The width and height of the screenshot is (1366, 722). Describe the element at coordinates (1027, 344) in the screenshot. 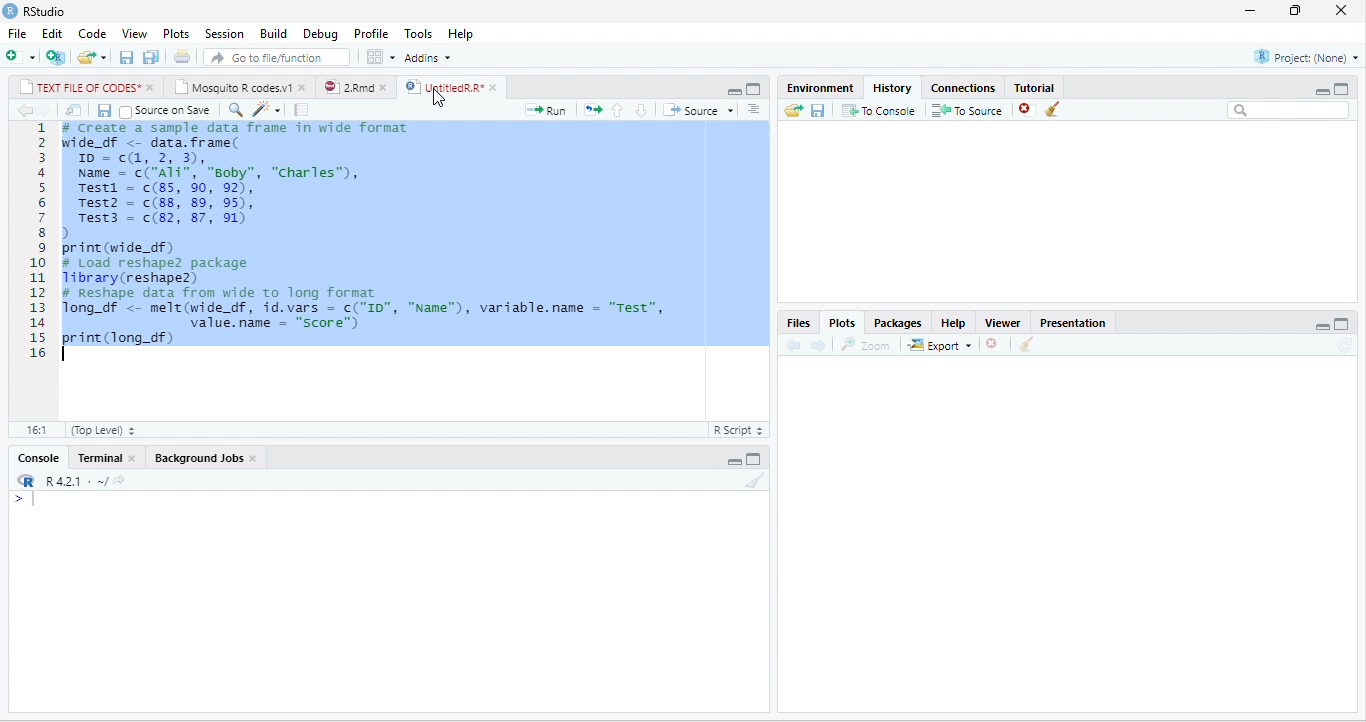

I see `clear` at that location.